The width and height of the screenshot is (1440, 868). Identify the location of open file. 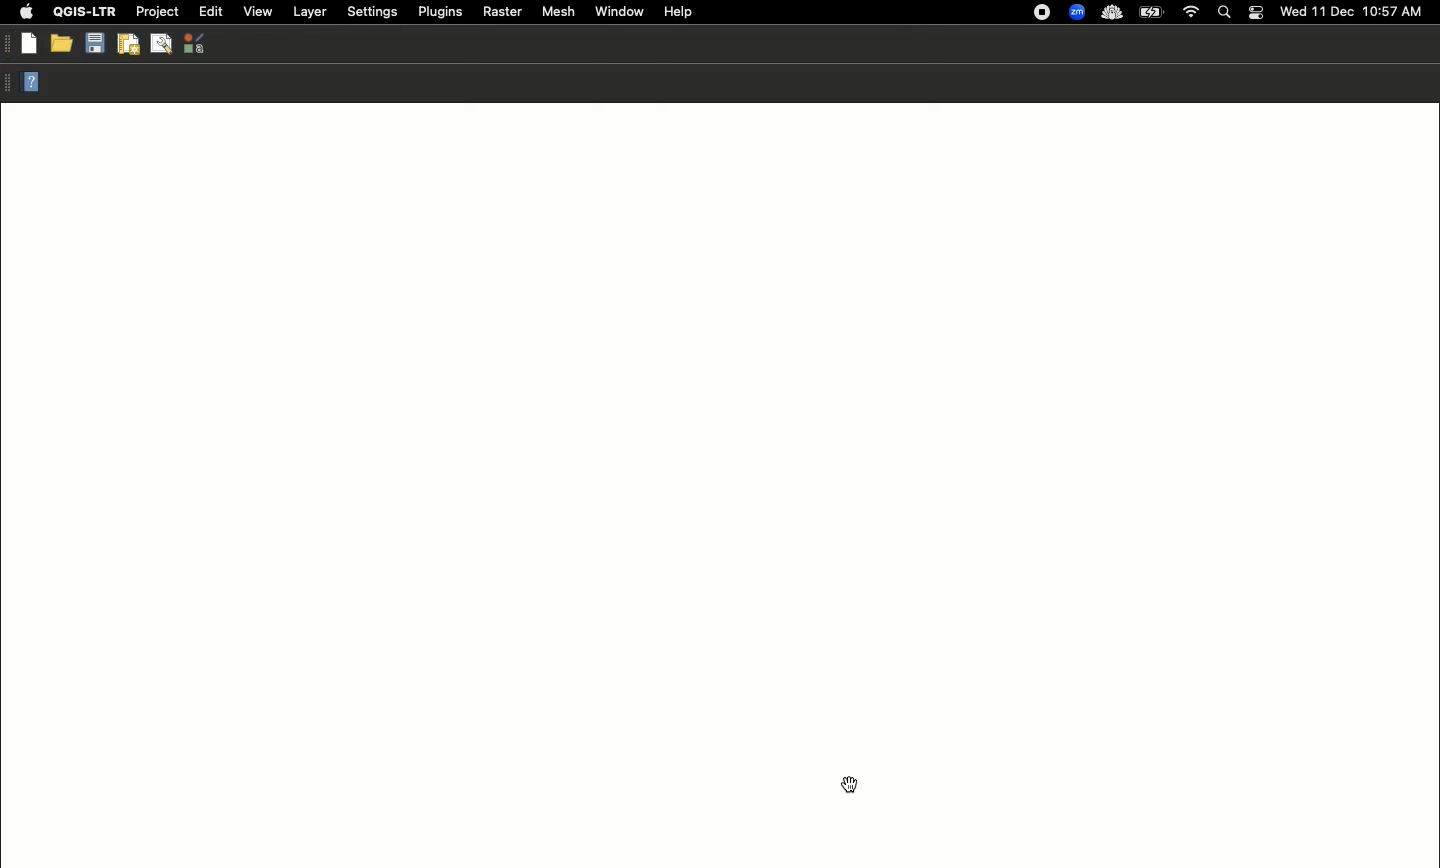
(60, 43).